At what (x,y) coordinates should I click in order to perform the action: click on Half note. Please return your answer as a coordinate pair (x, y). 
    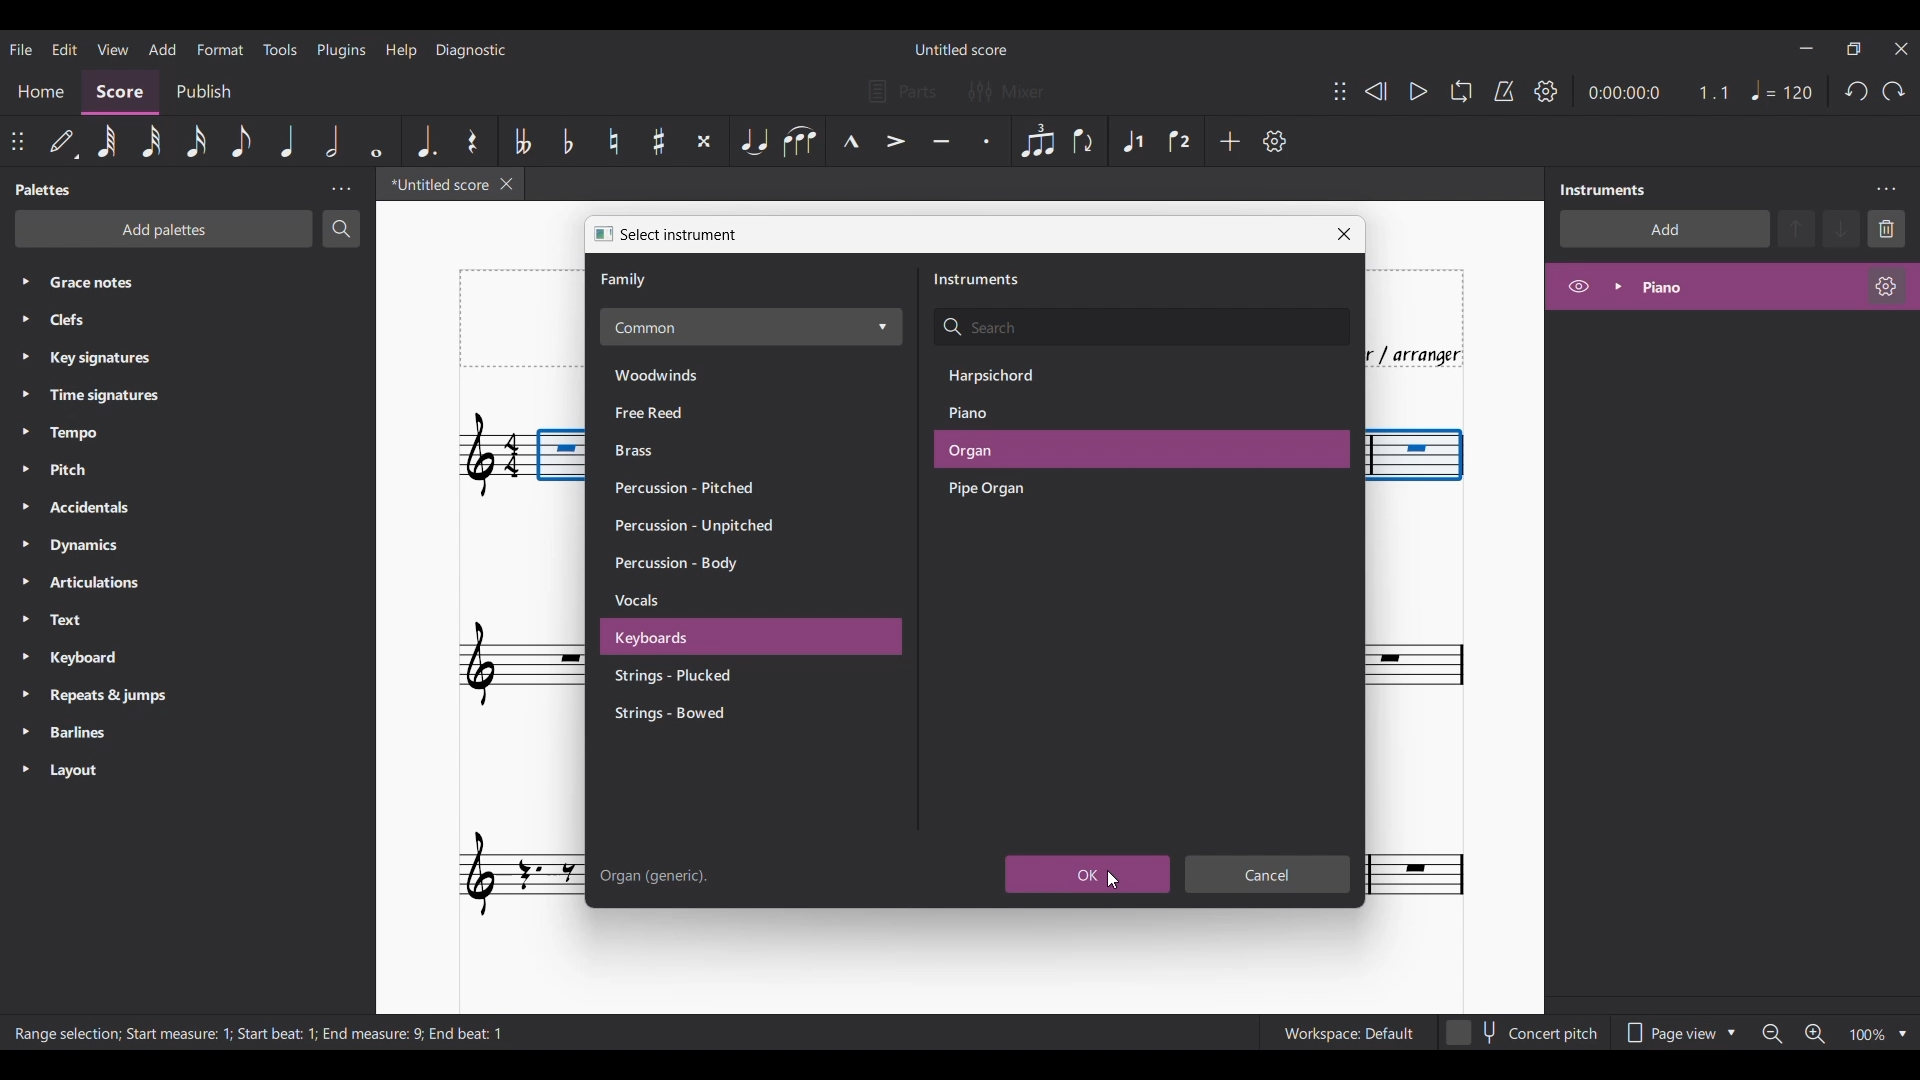
    Looking at the image, I should click on (331, 141).